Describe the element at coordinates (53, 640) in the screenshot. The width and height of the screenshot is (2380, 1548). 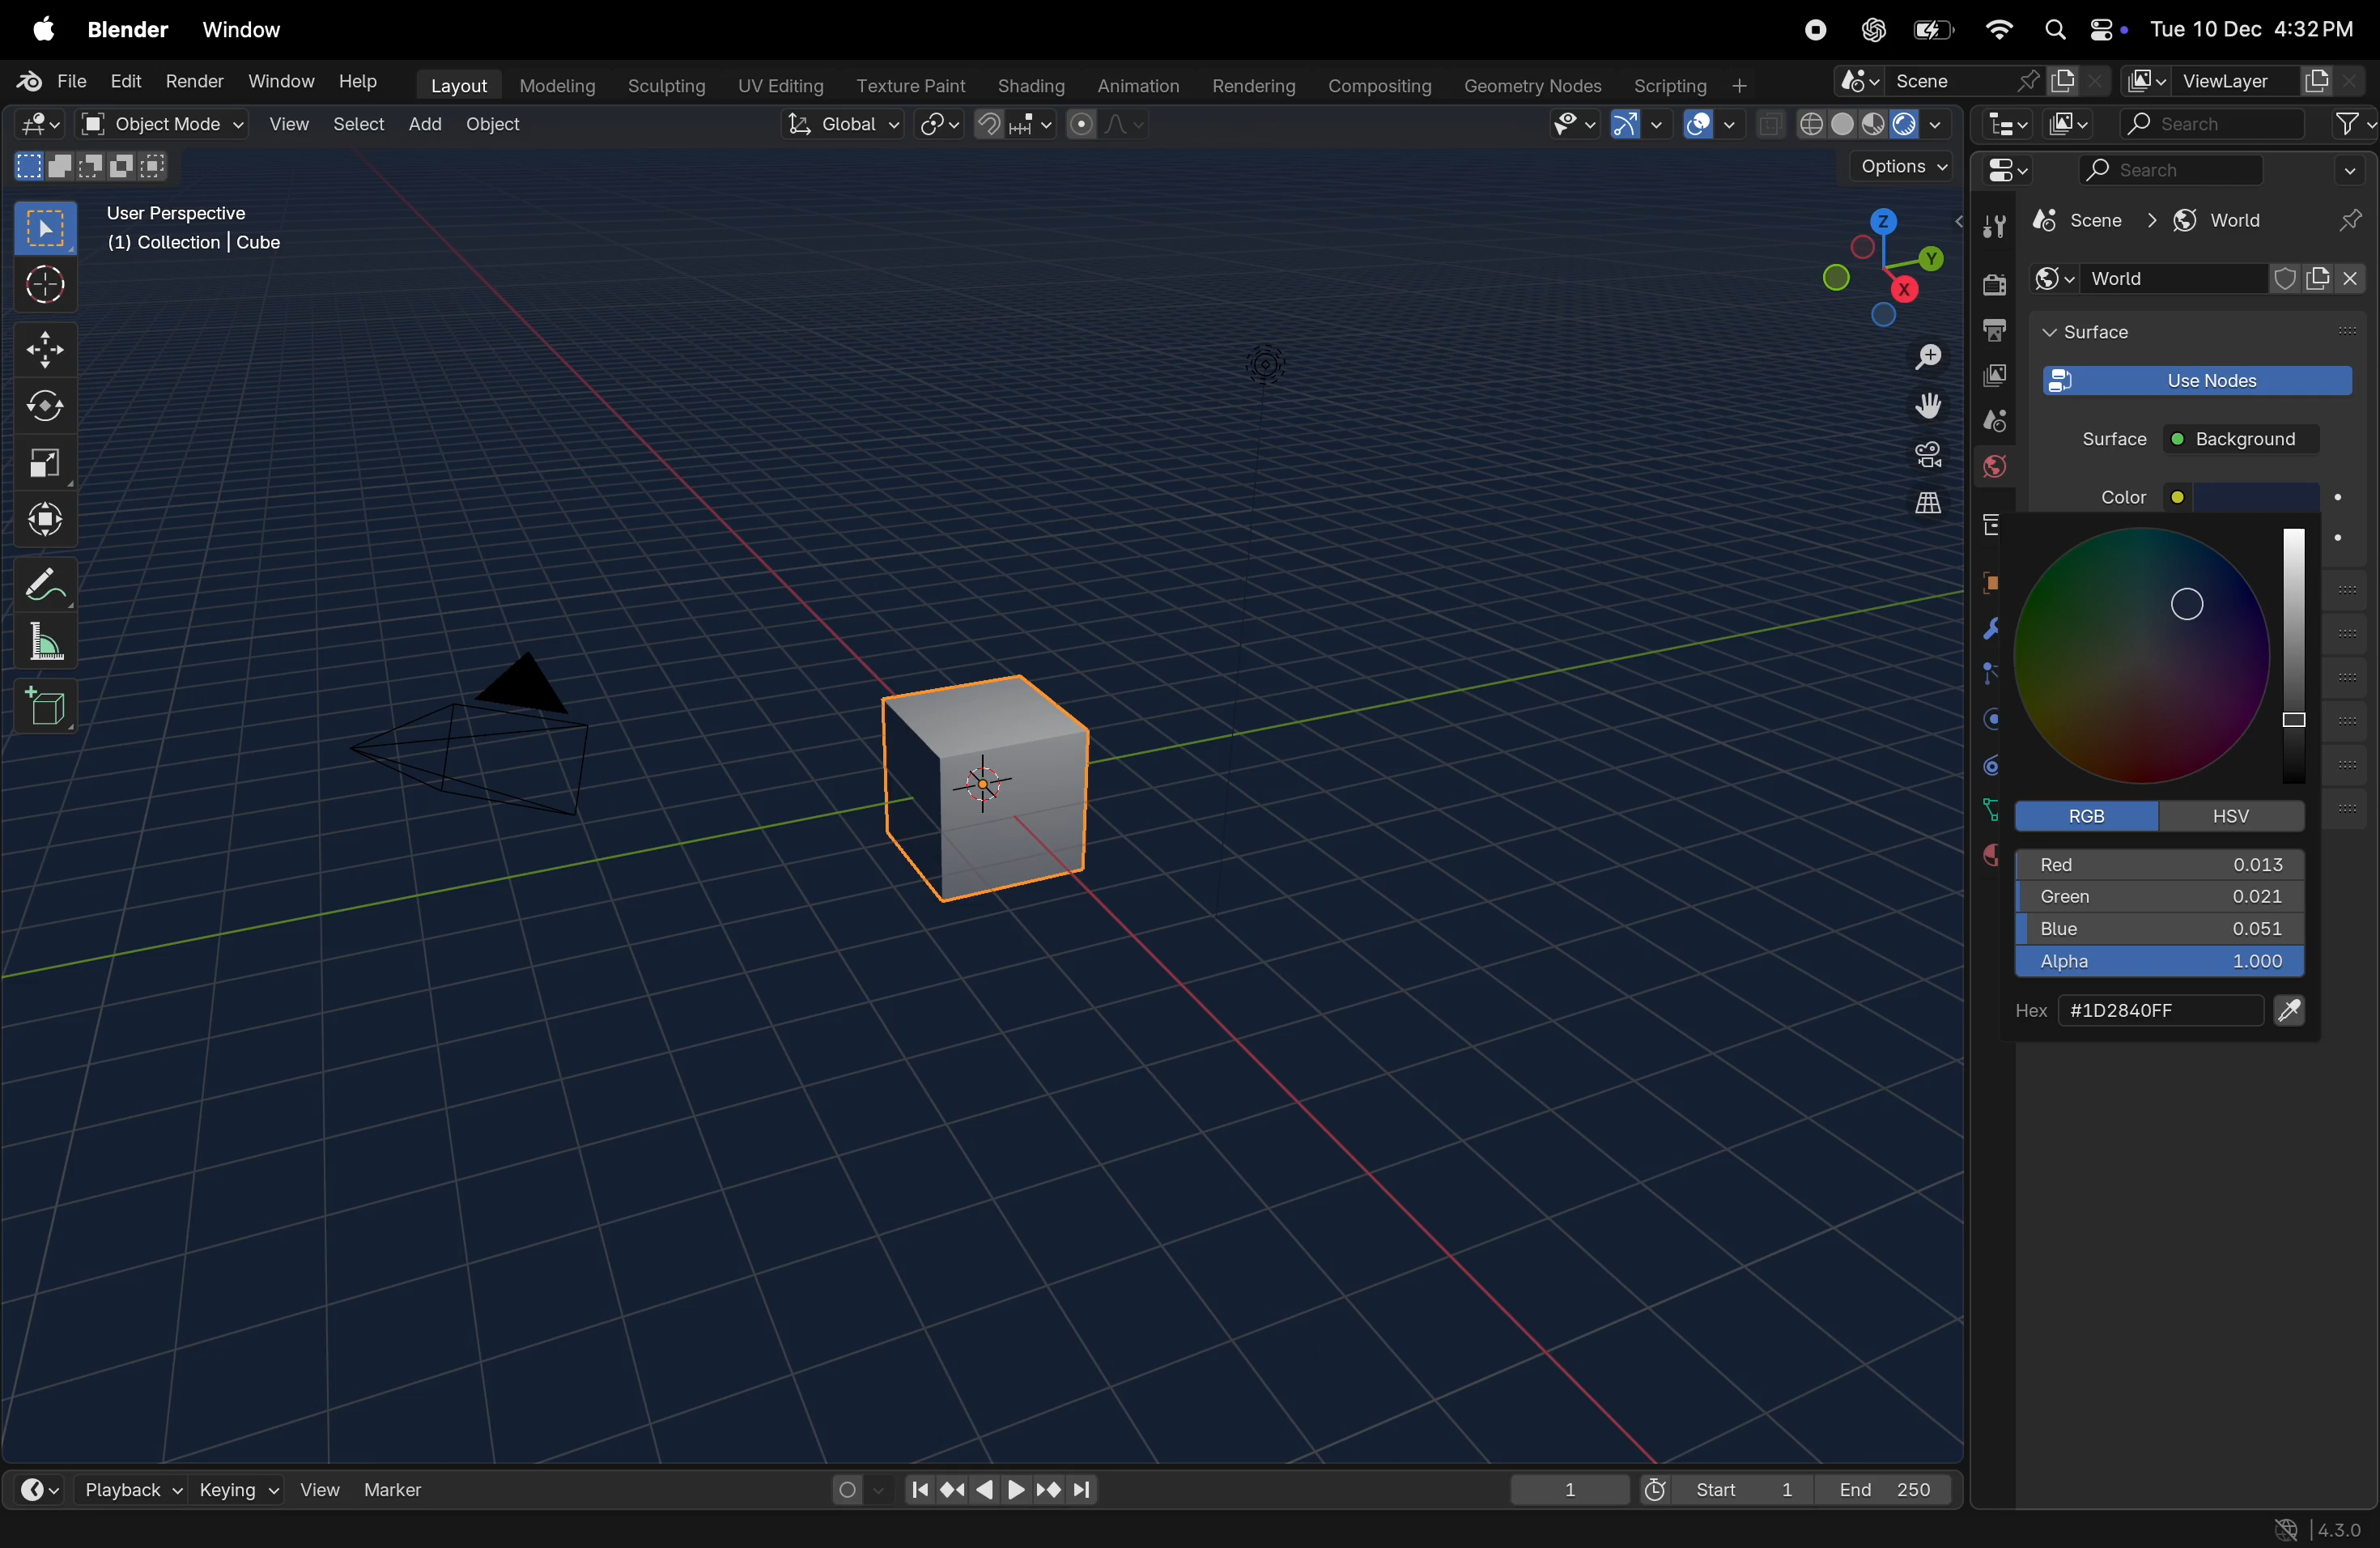
I see `scale` at that location.